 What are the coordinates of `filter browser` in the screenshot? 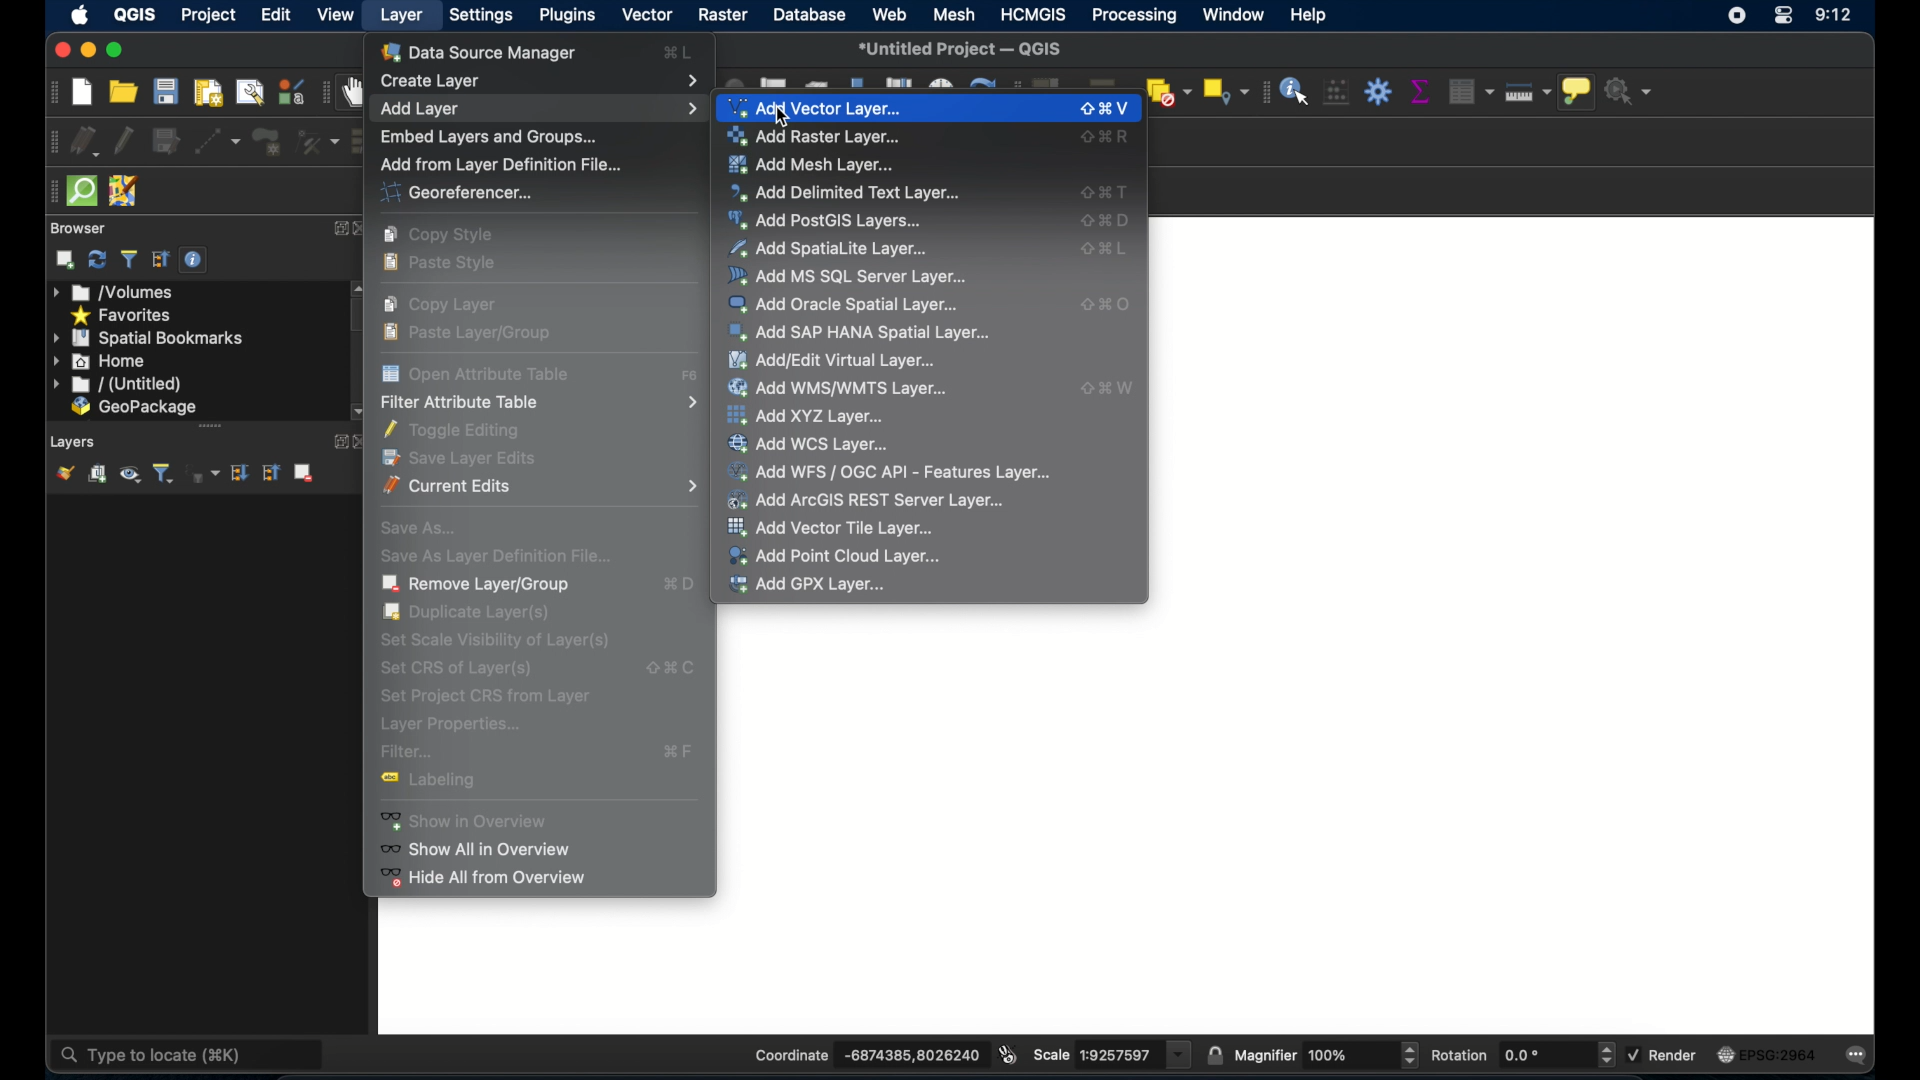 It's located at (128, 259).